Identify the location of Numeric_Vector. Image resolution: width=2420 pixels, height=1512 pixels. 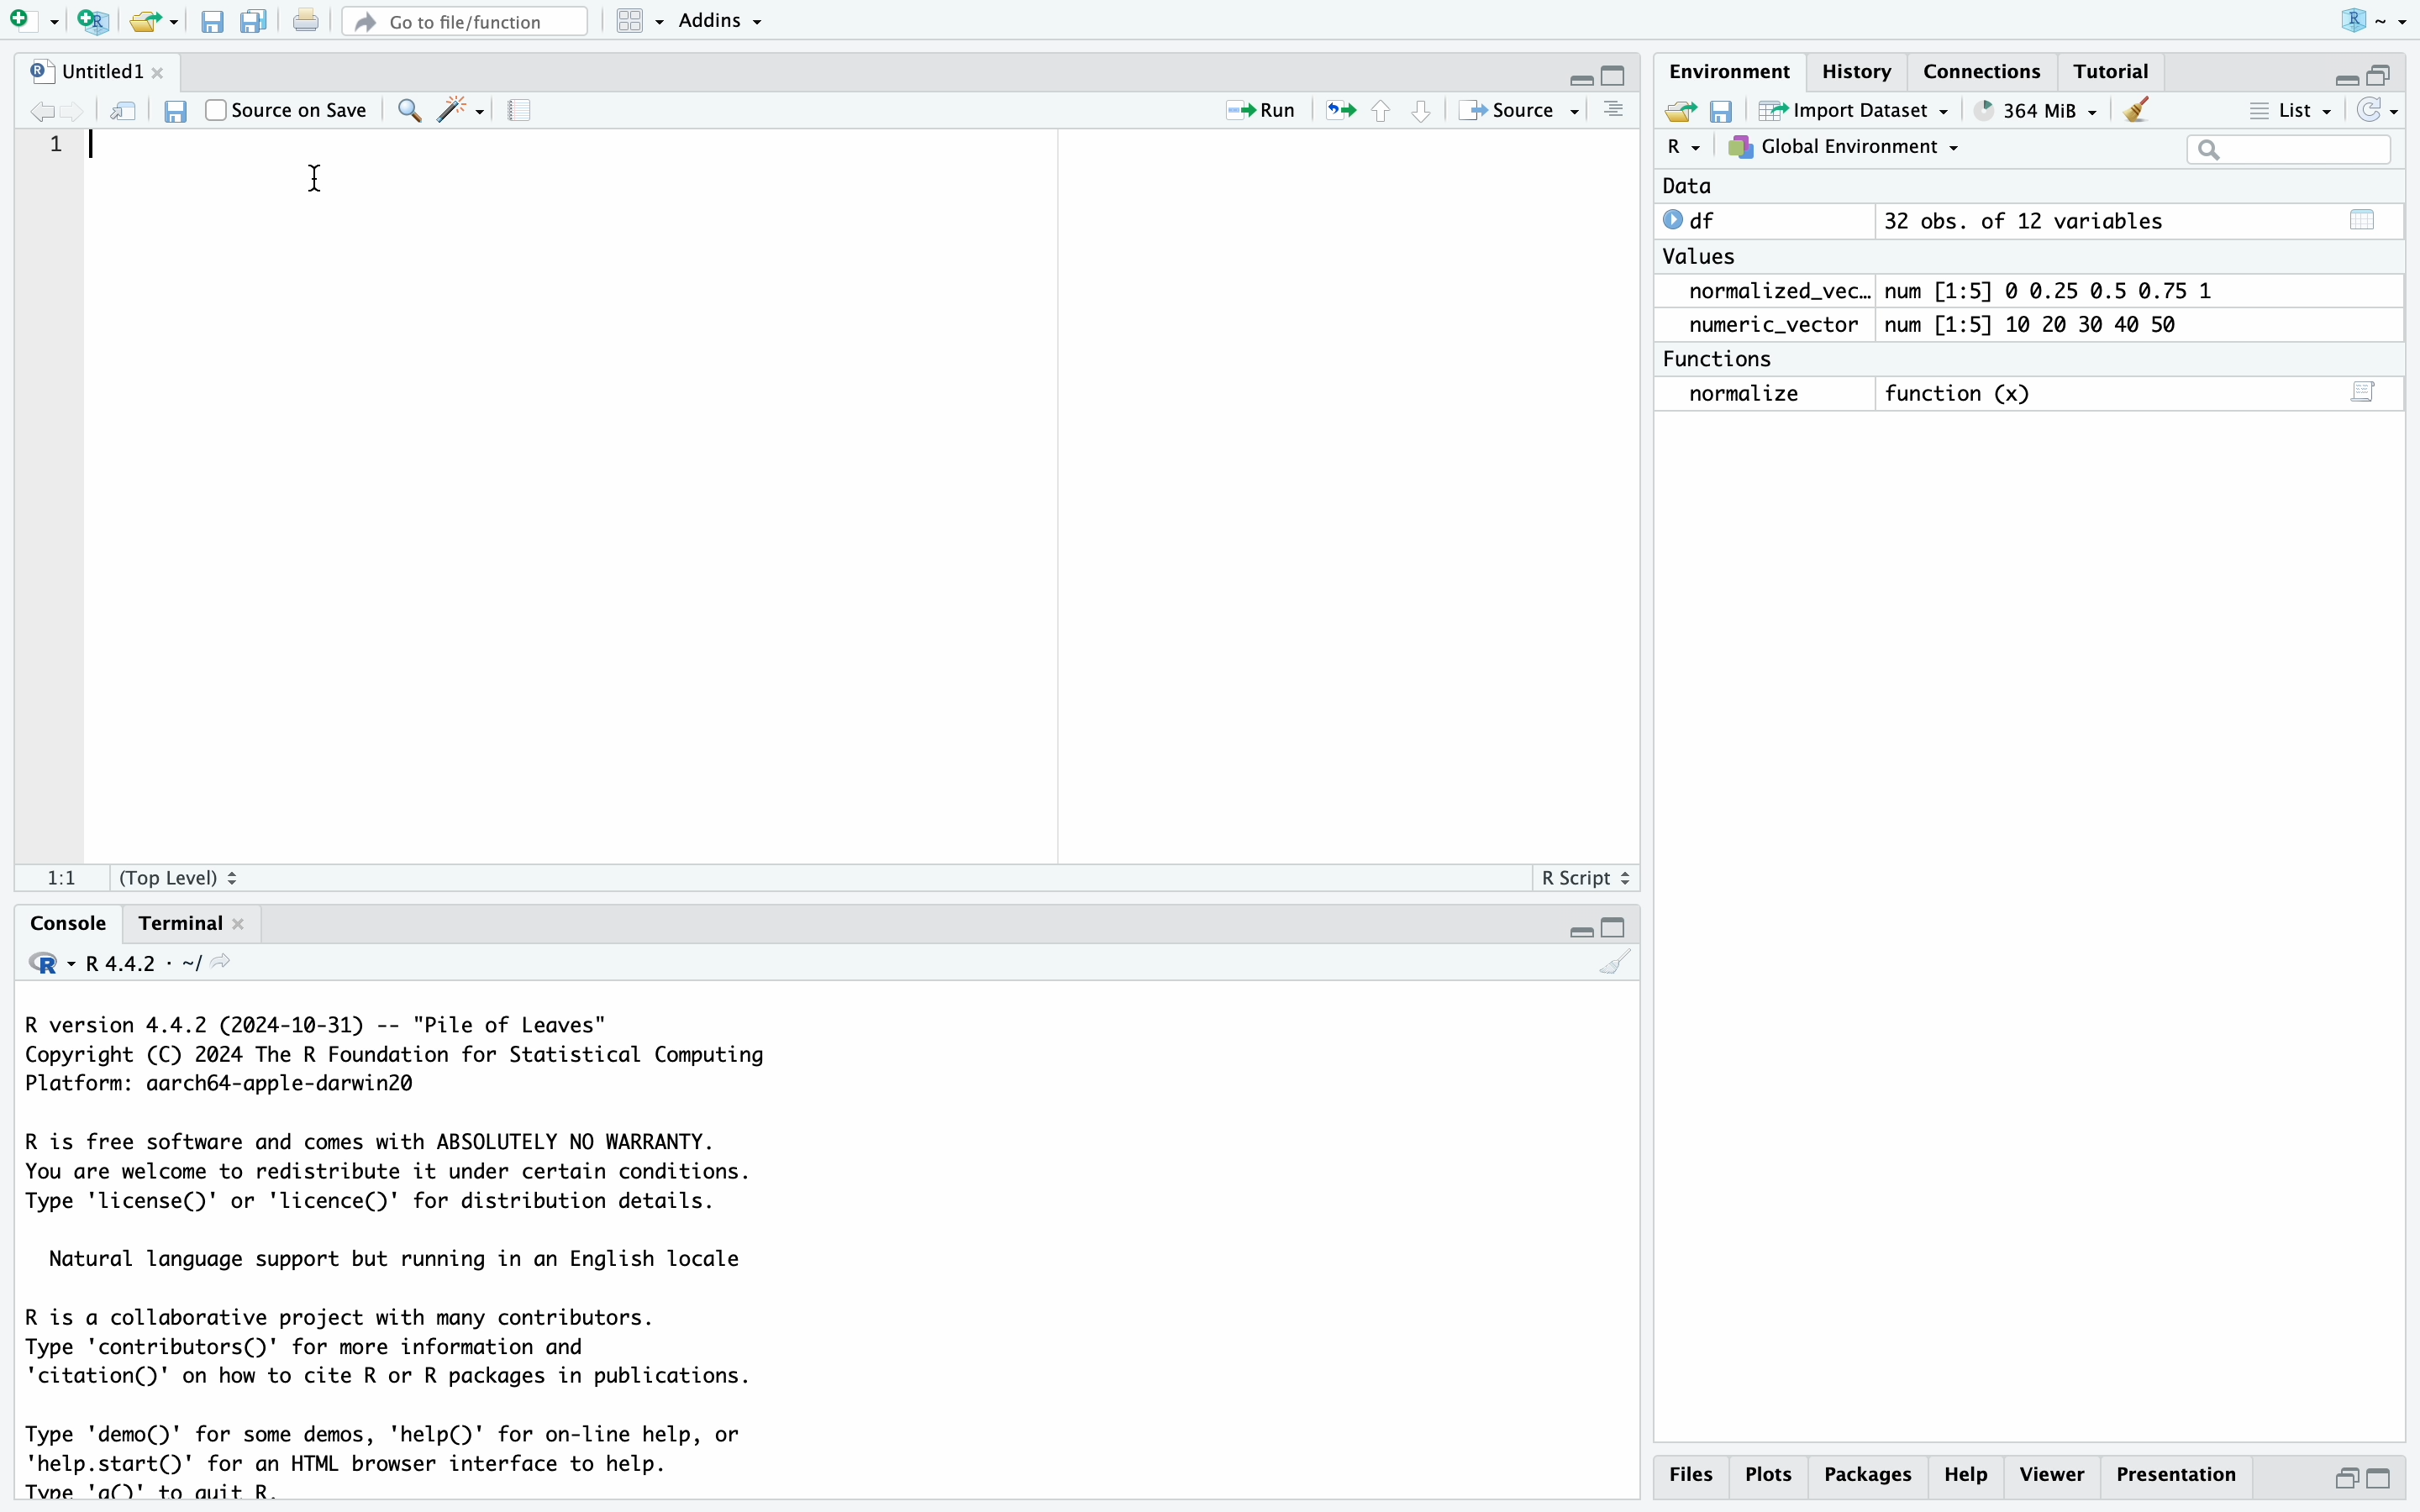
(1765, 326).